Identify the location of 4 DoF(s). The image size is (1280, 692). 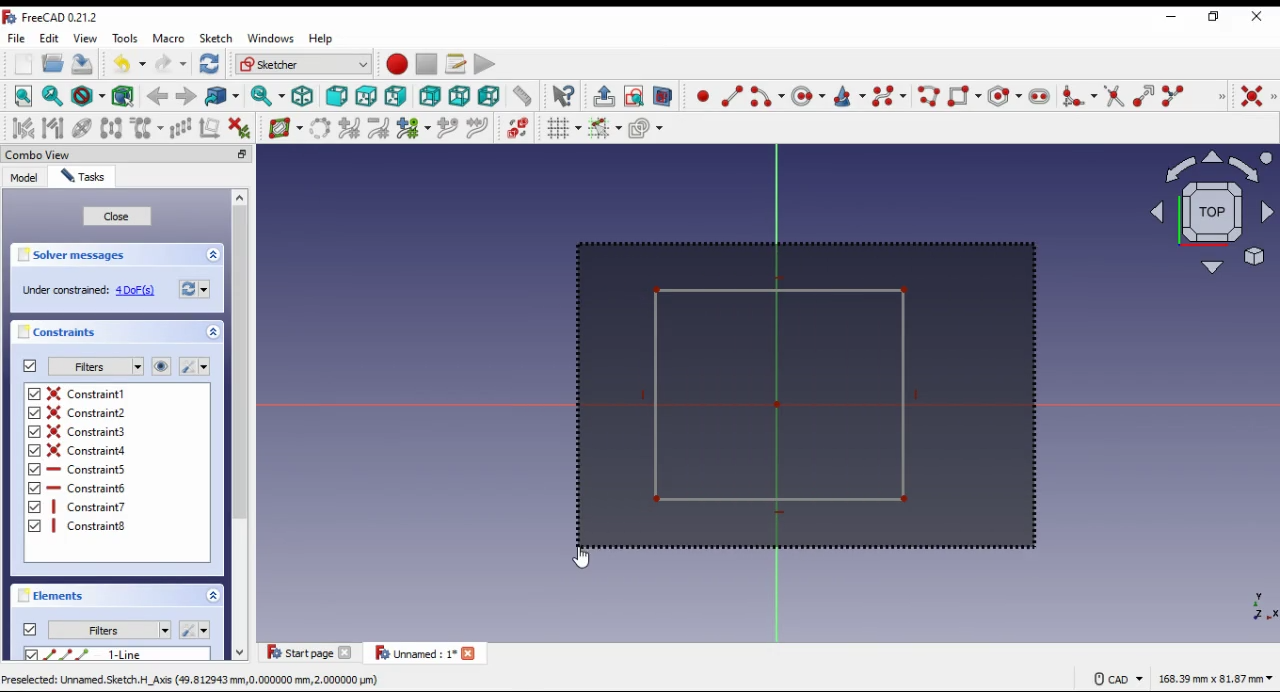
(137, 291).